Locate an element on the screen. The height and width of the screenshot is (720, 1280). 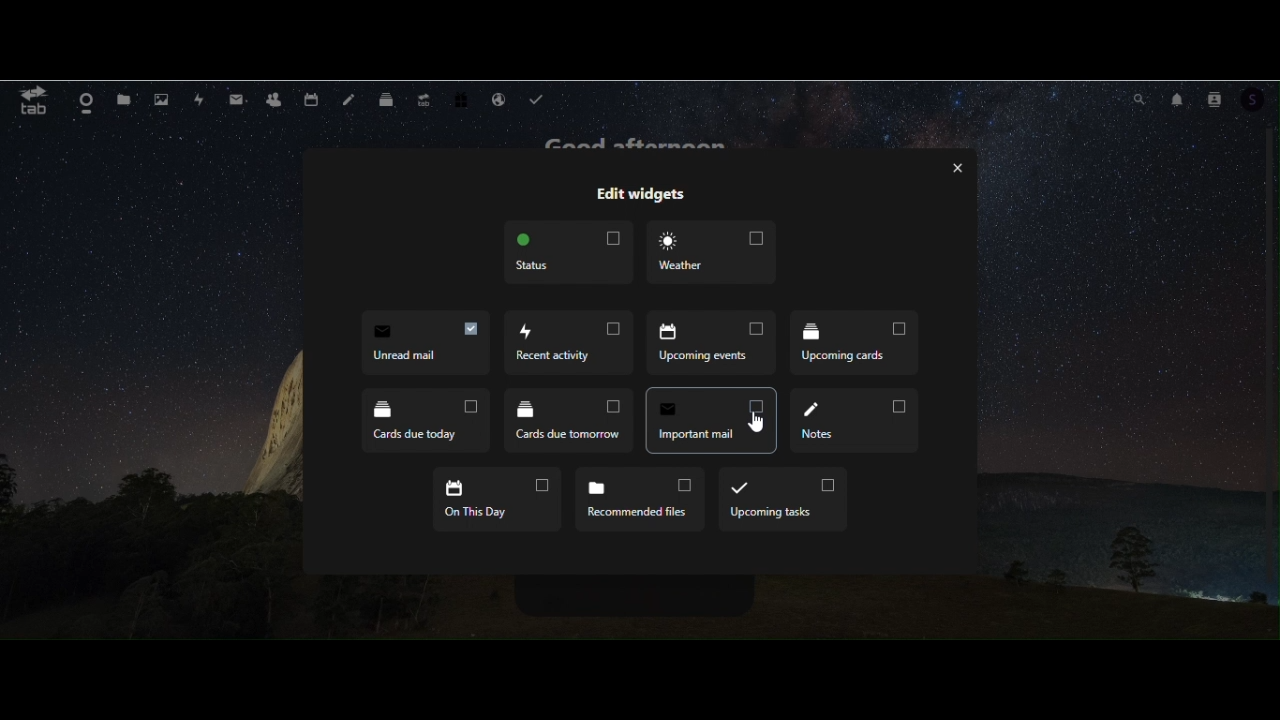
contacts is located at coordinates (1218, 97).